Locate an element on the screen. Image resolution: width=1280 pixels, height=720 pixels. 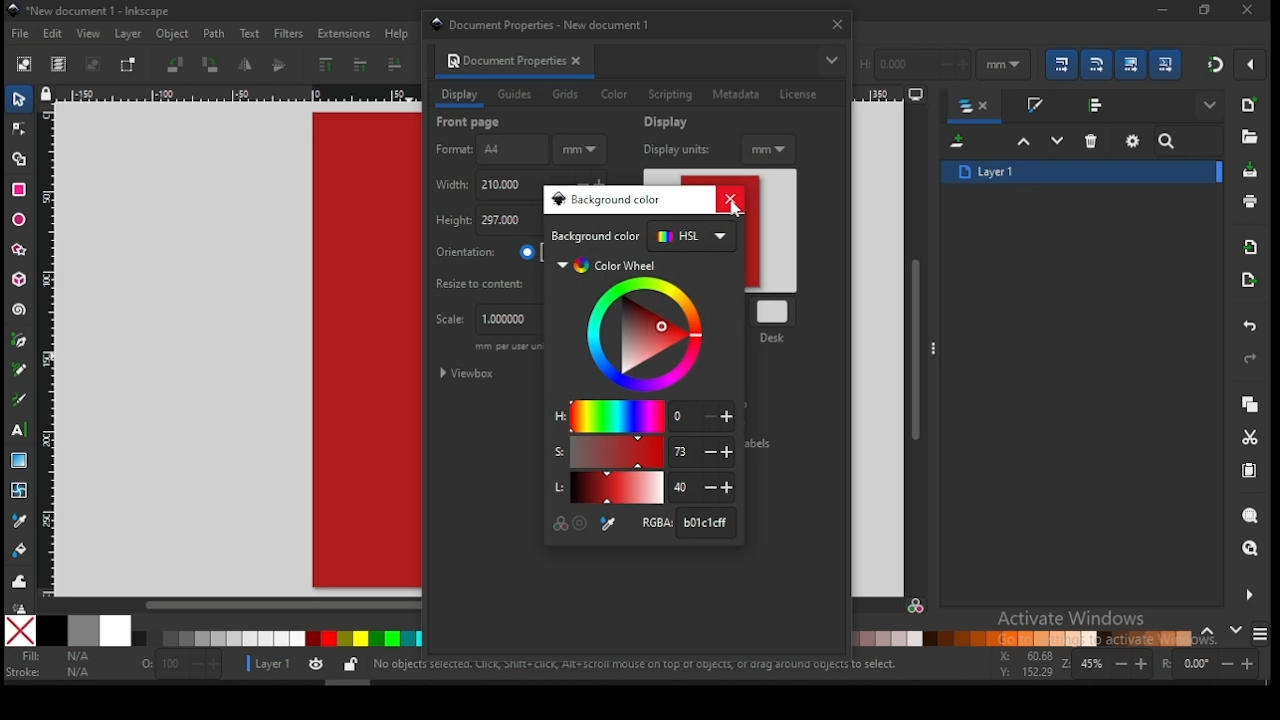
import is located at coordinates (1251, 247).